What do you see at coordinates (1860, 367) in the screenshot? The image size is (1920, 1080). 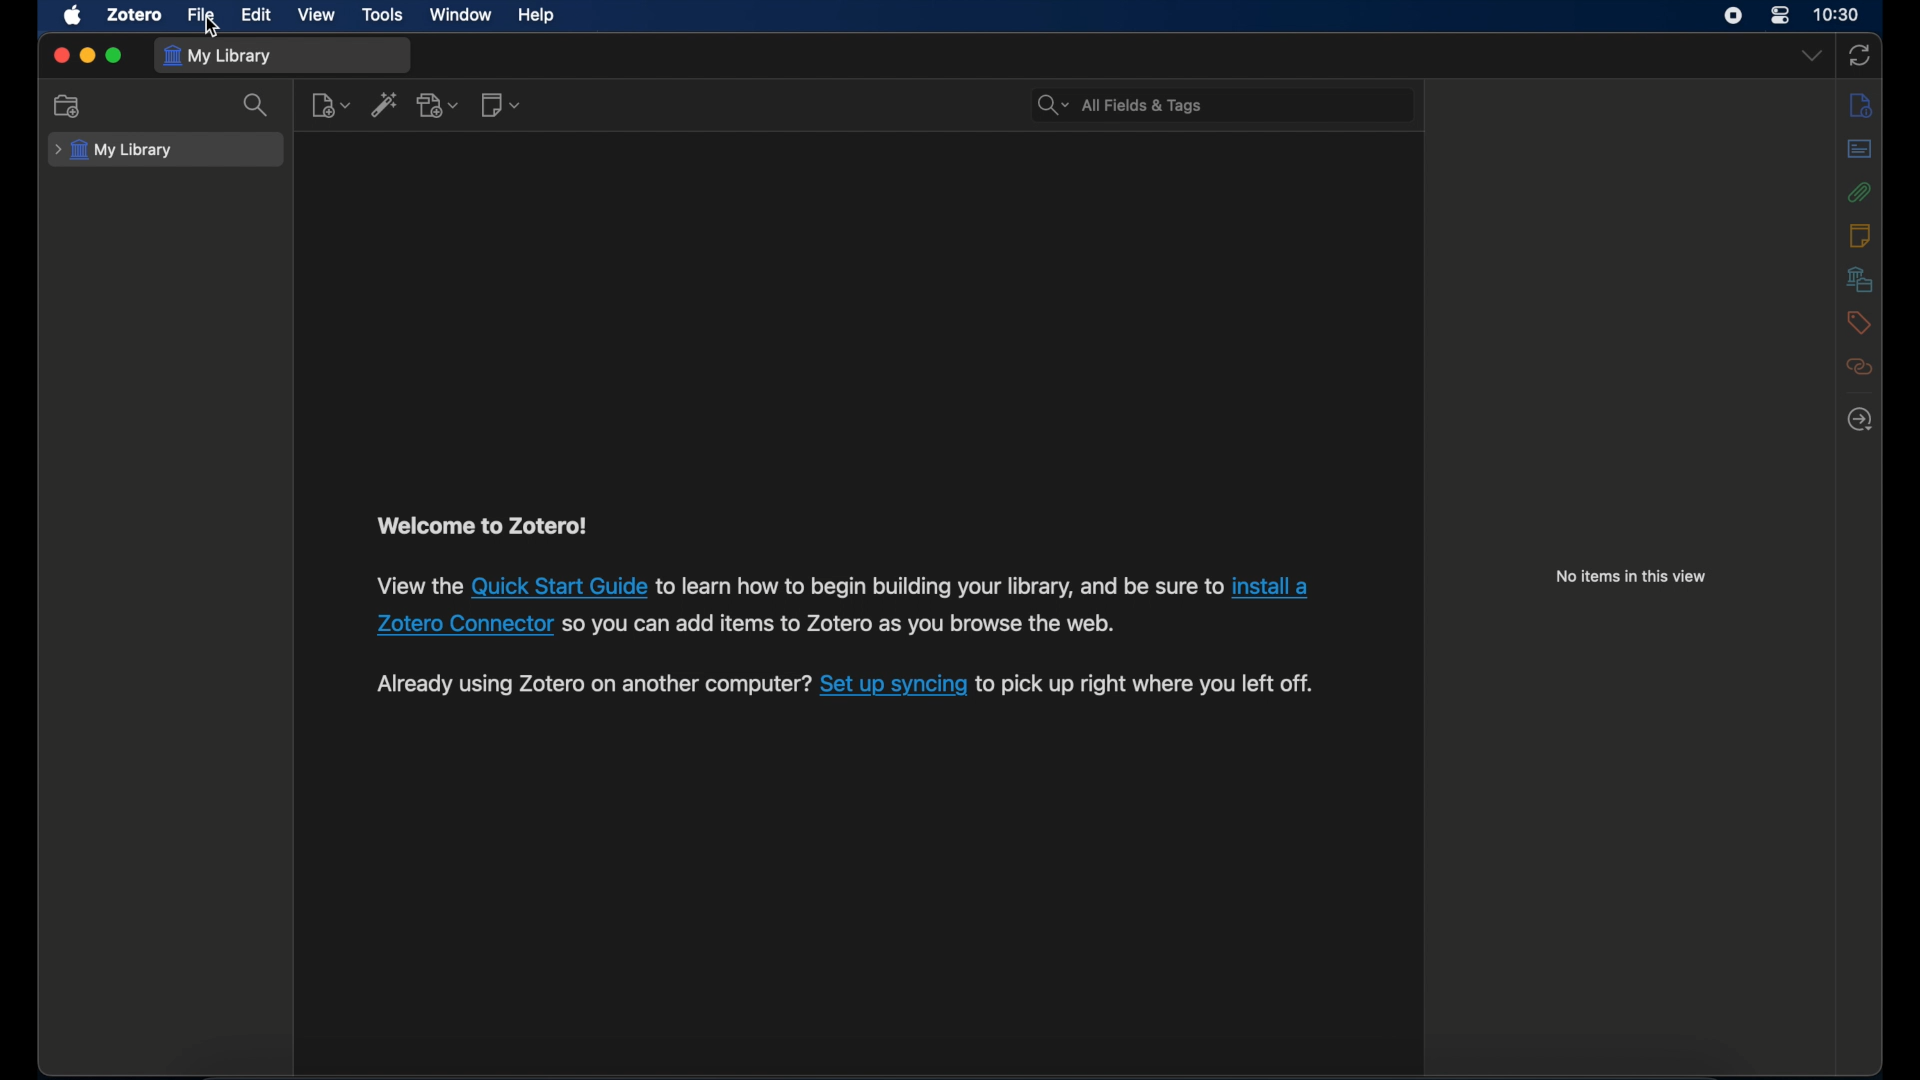 I see `related` at bounding box center [1860, 367].